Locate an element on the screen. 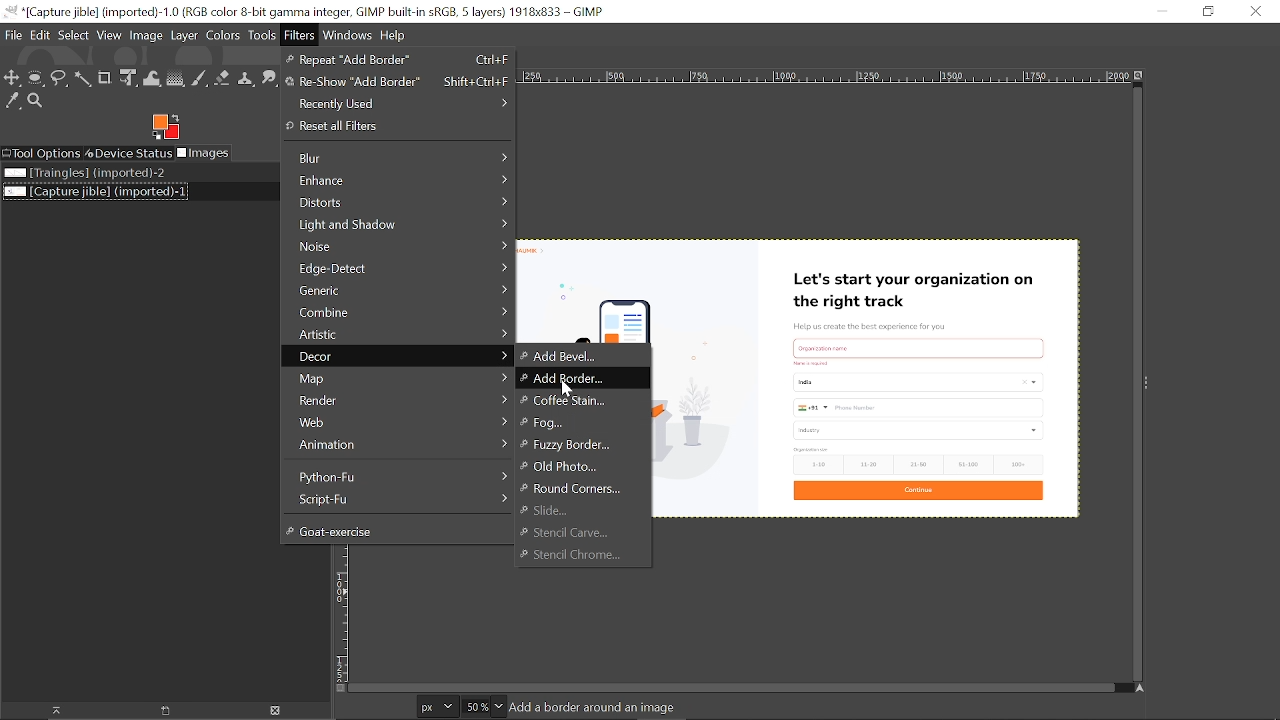  21-50 is located at coordinates (919, 463).